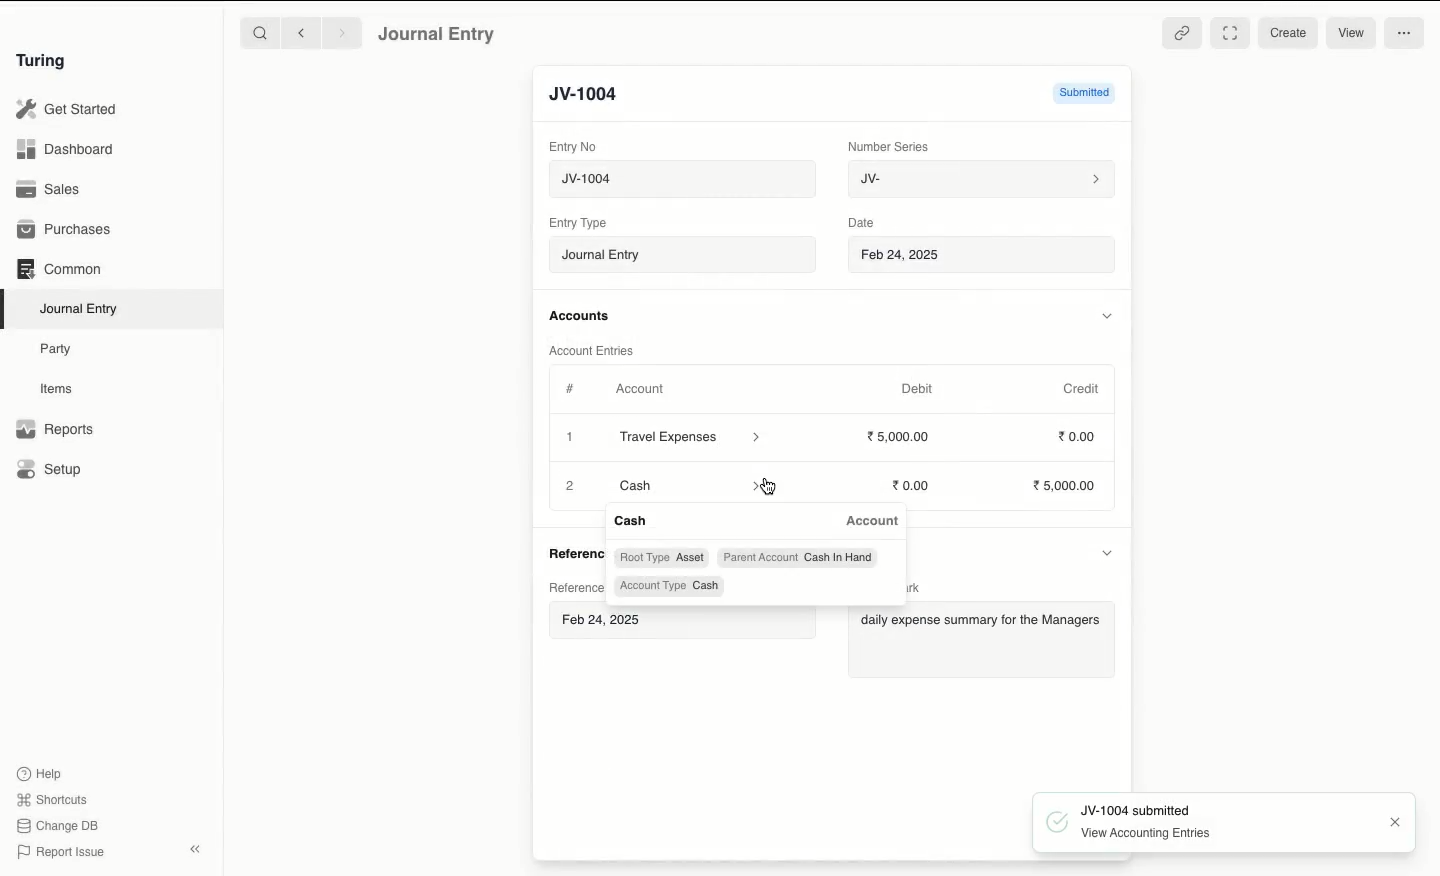 The height and width of the screenshot is (876, 1440). What do you see at coordinates (63, 853) in the screenshot?
I see `Report Issue` at bounding box center [63, 853].